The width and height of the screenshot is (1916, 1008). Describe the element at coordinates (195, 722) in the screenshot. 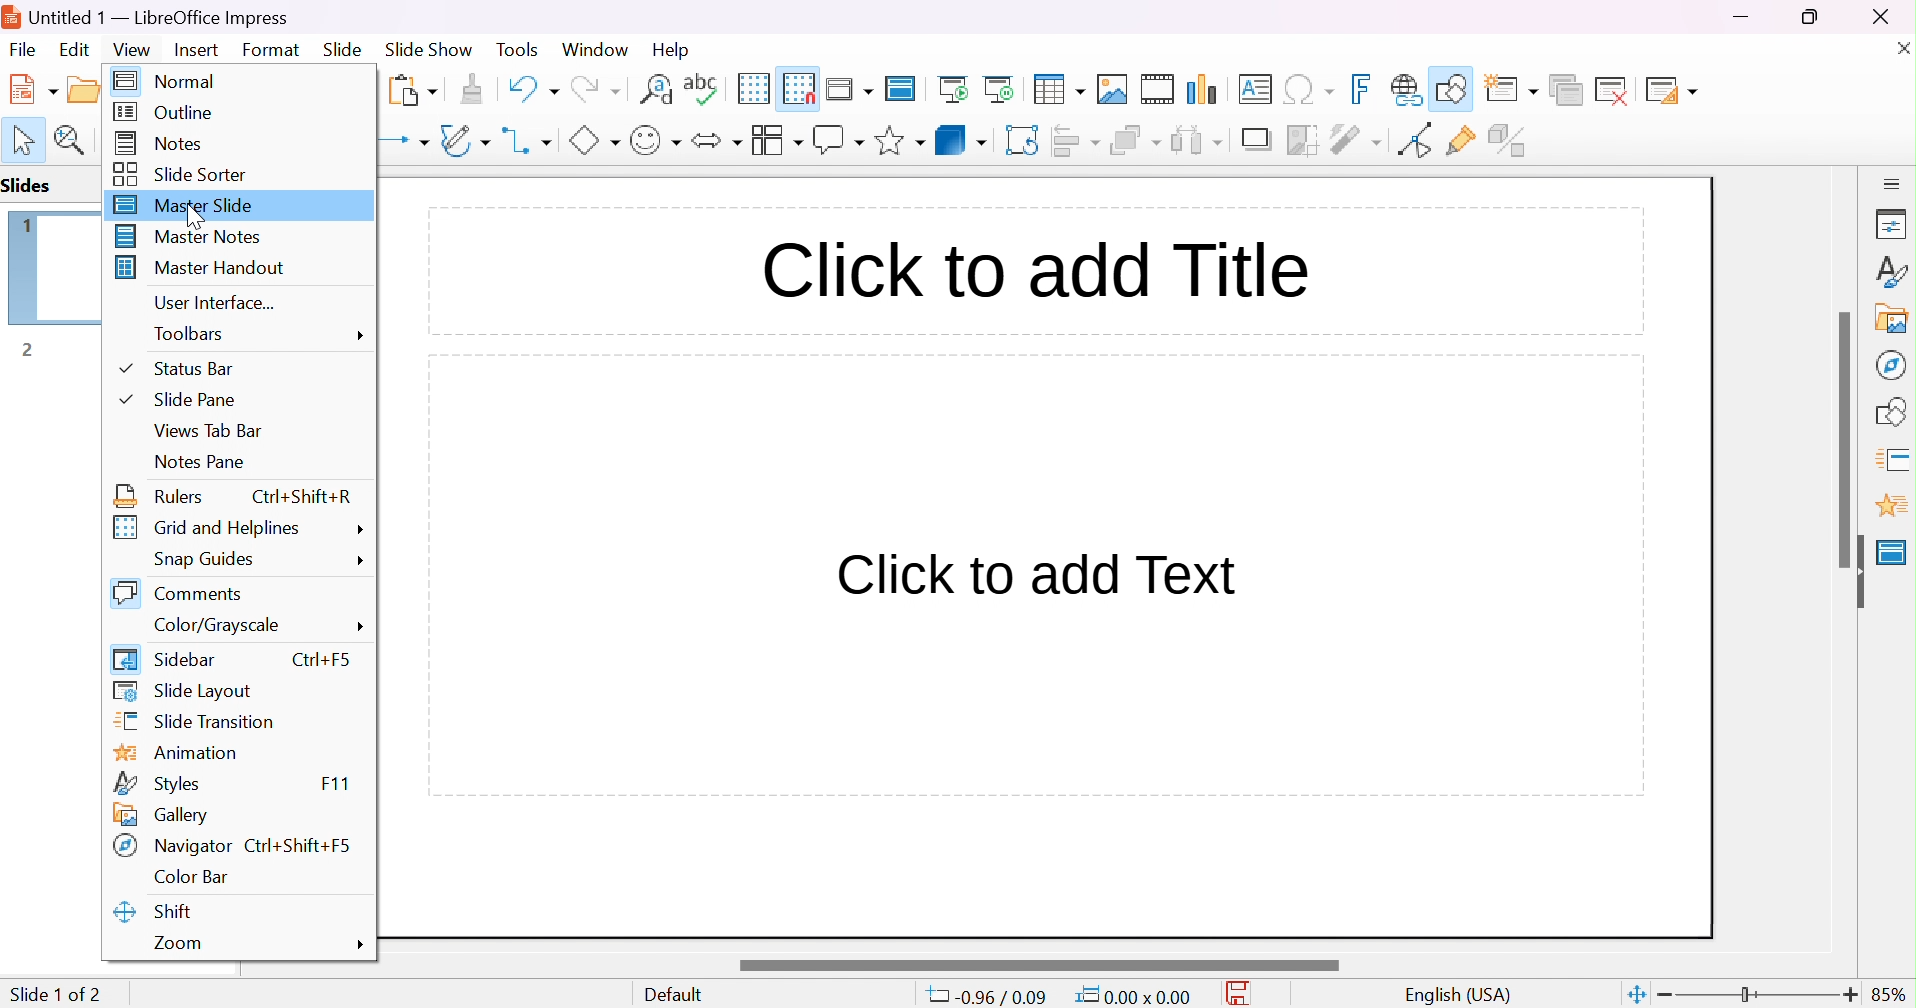

I see `slide transition` at that location.